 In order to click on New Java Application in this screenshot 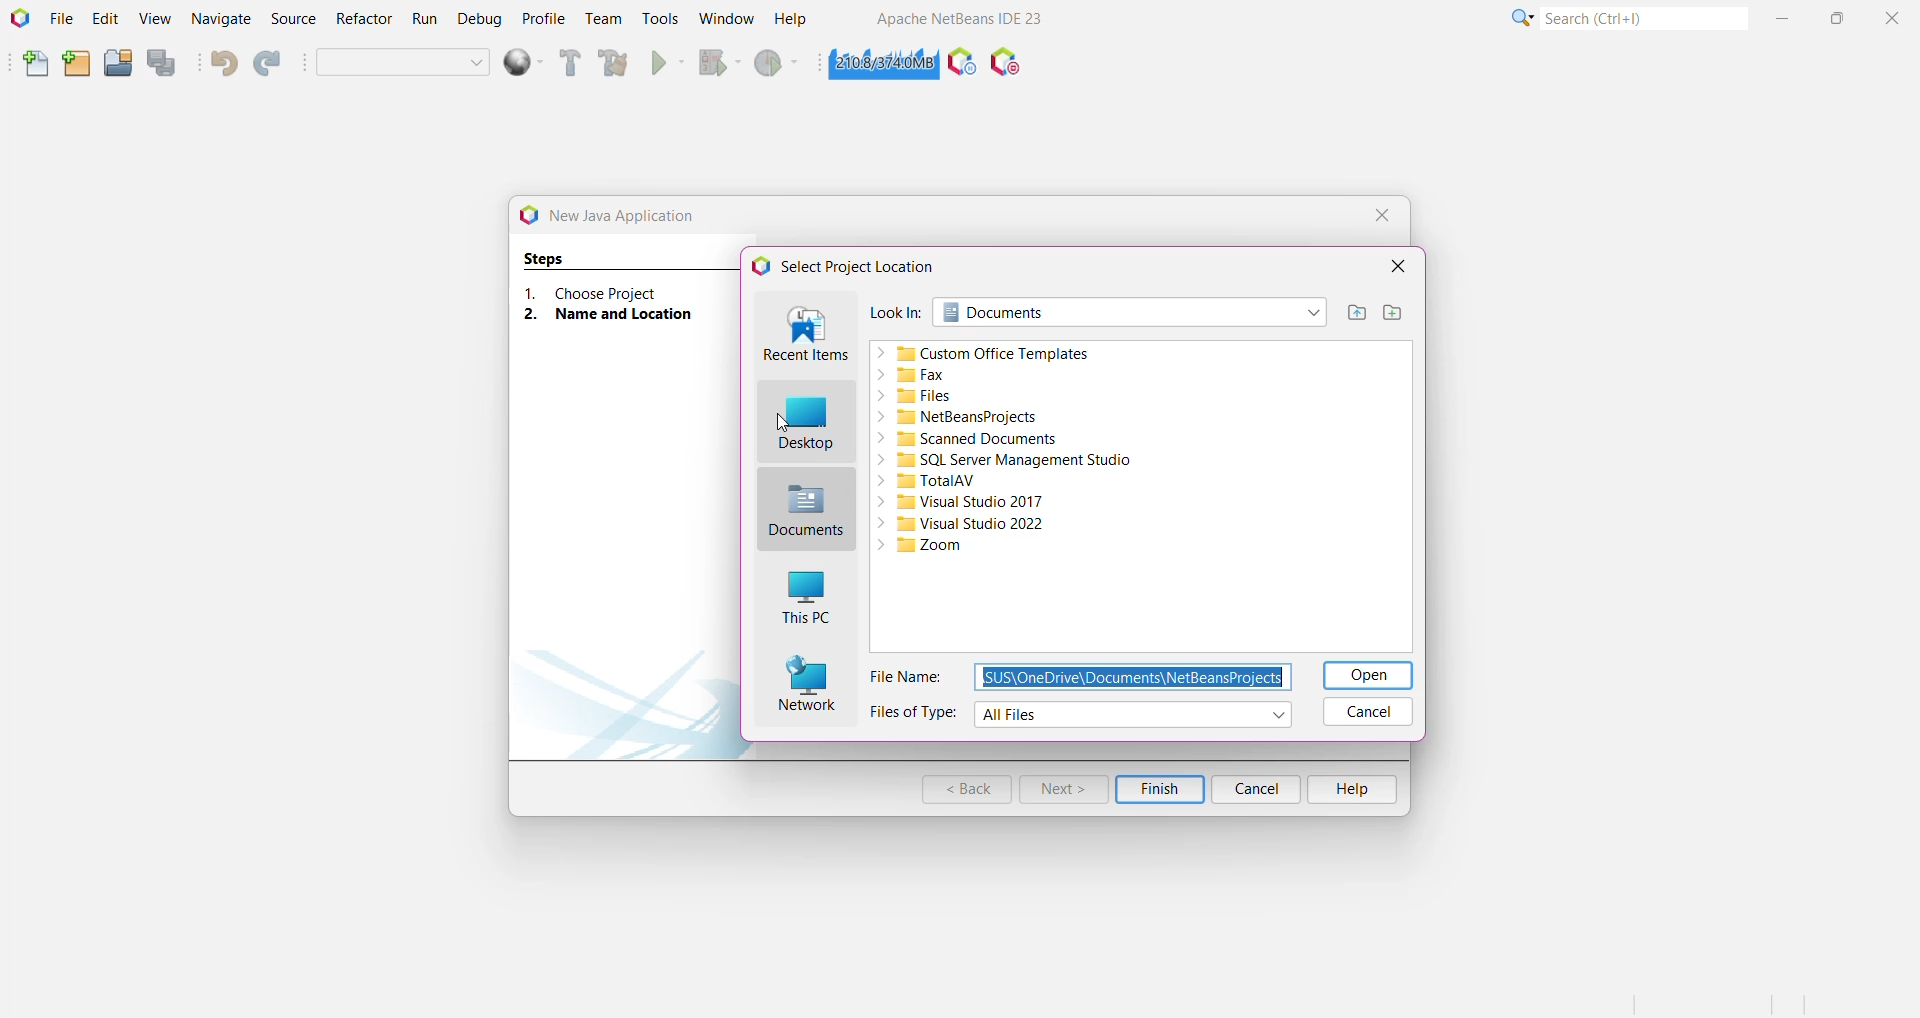, I will do `click(620, 215)`.